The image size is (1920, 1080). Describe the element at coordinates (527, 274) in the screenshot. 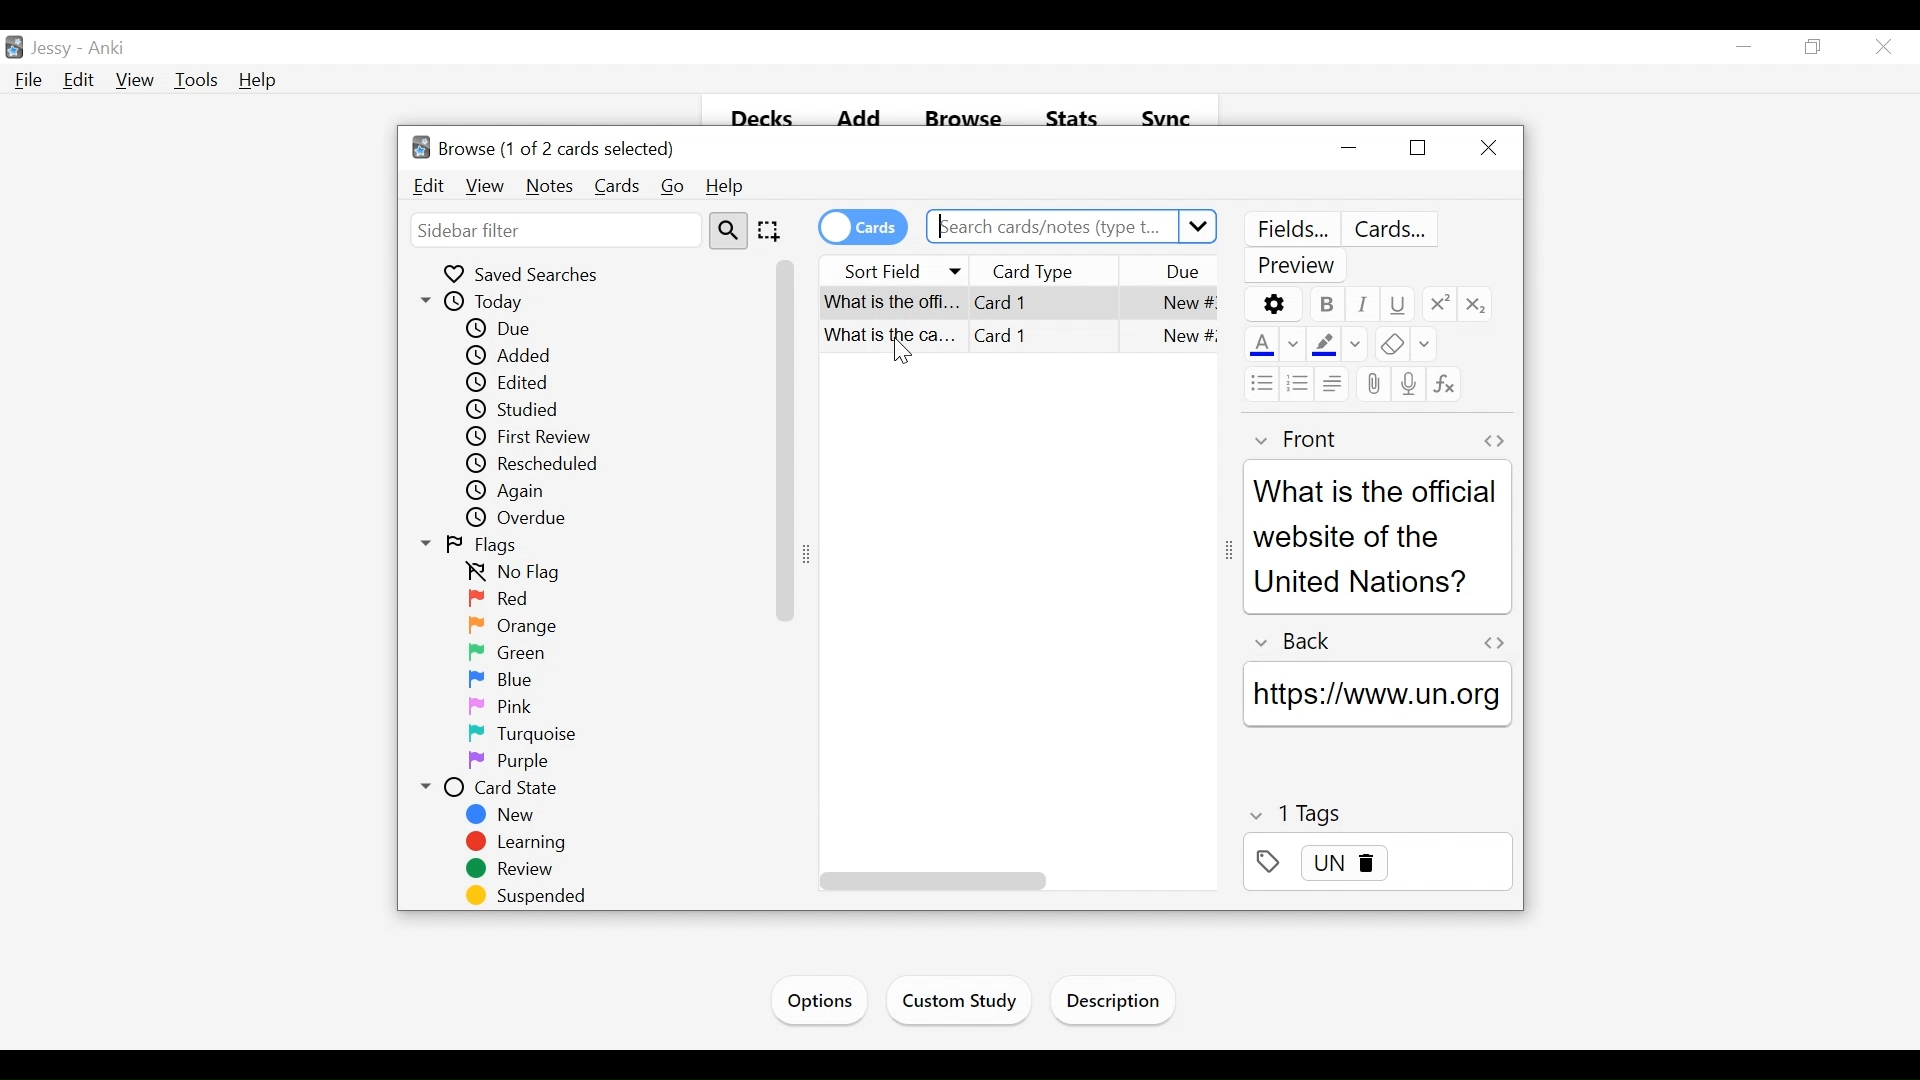

I see `Saved Searches` at that location.